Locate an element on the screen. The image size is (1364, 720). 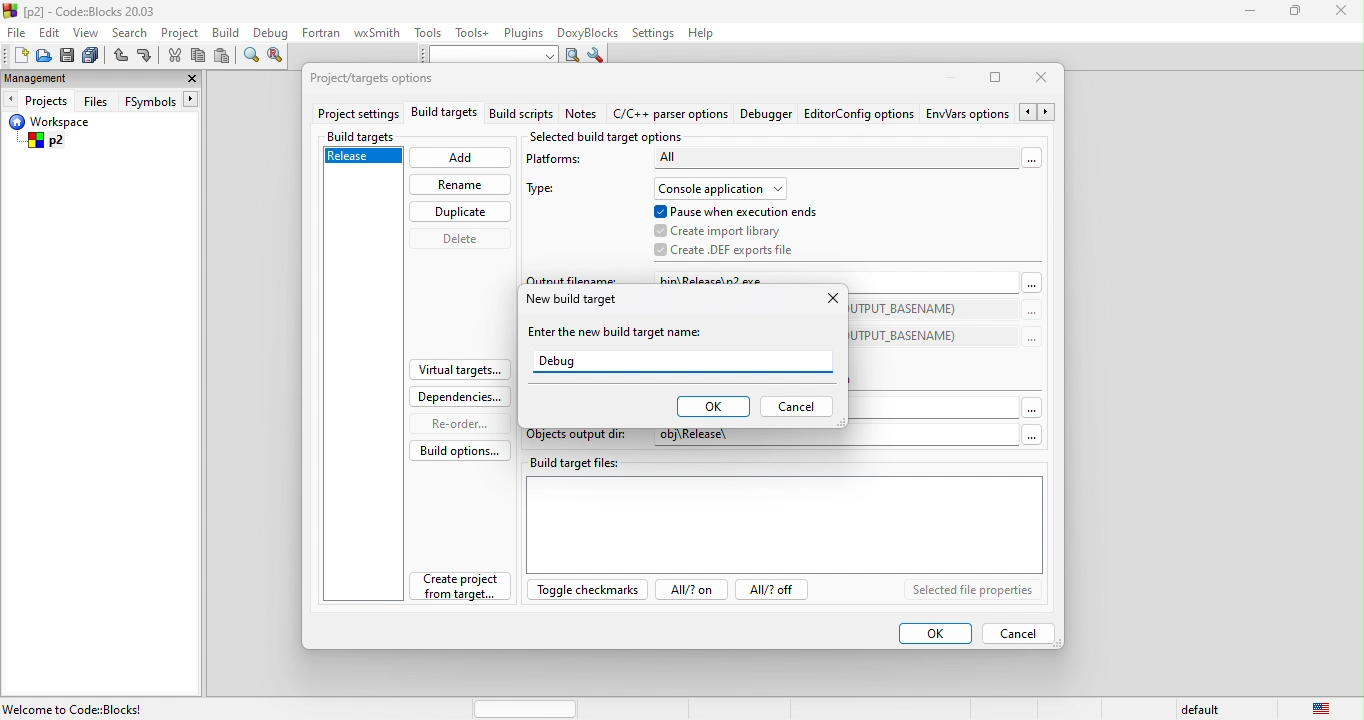
file is located at coordinates (18, 32).